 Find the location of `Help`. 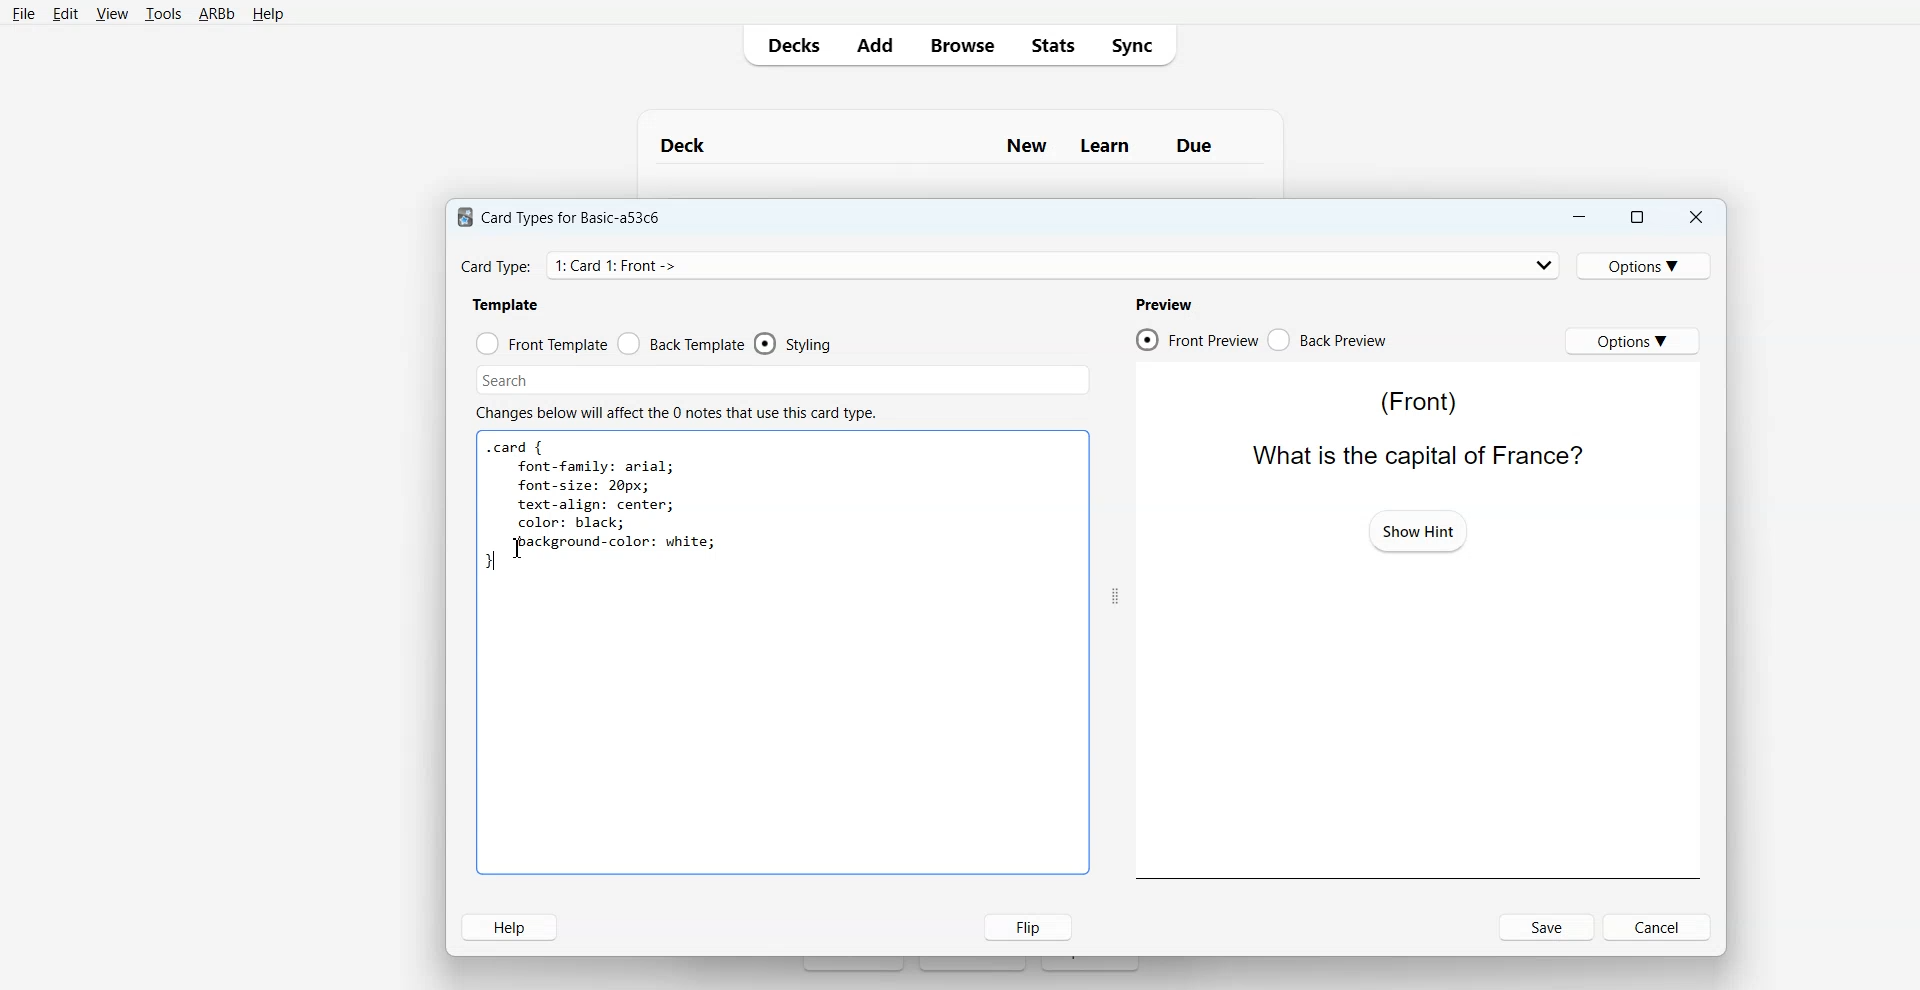

Help is located at coordinates (509, 927).